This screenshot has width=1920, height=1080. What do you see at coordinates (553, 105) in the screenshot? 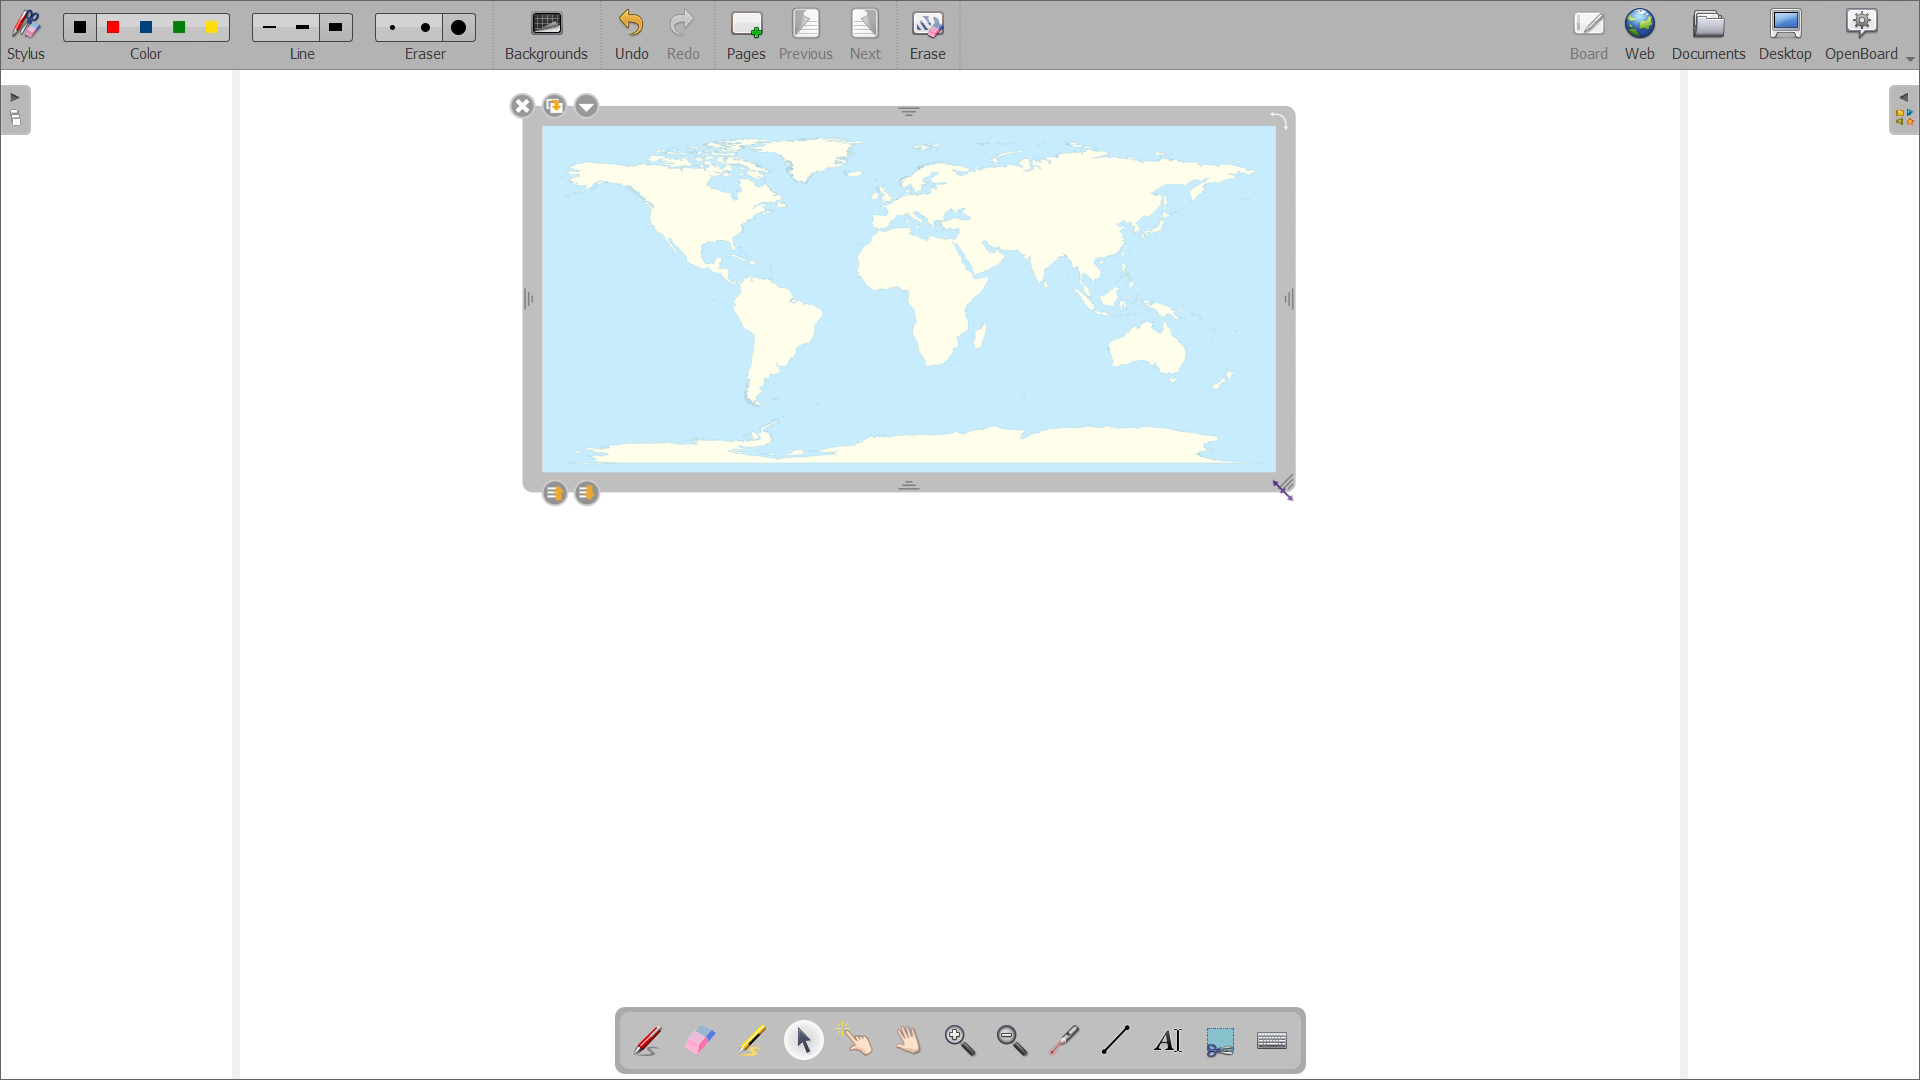
I see `duplicate` at bounding box center [553, 105].